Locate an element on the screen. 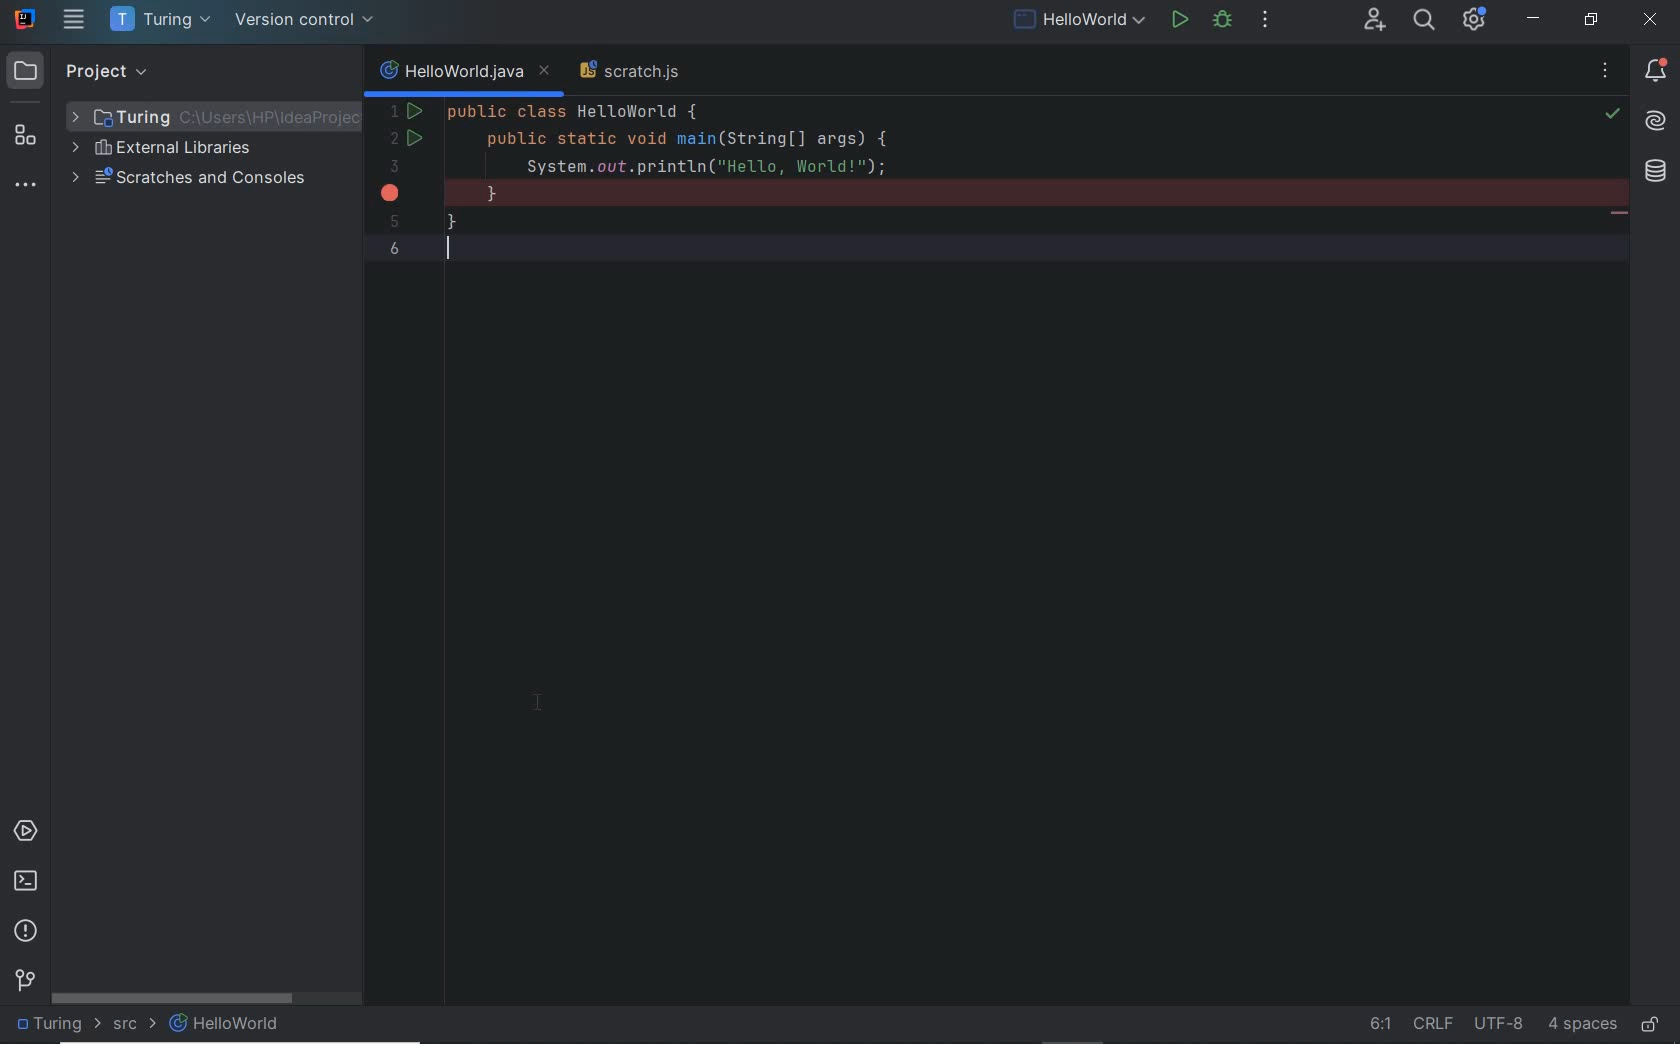  restore down is located at coordinates (1592, 18).